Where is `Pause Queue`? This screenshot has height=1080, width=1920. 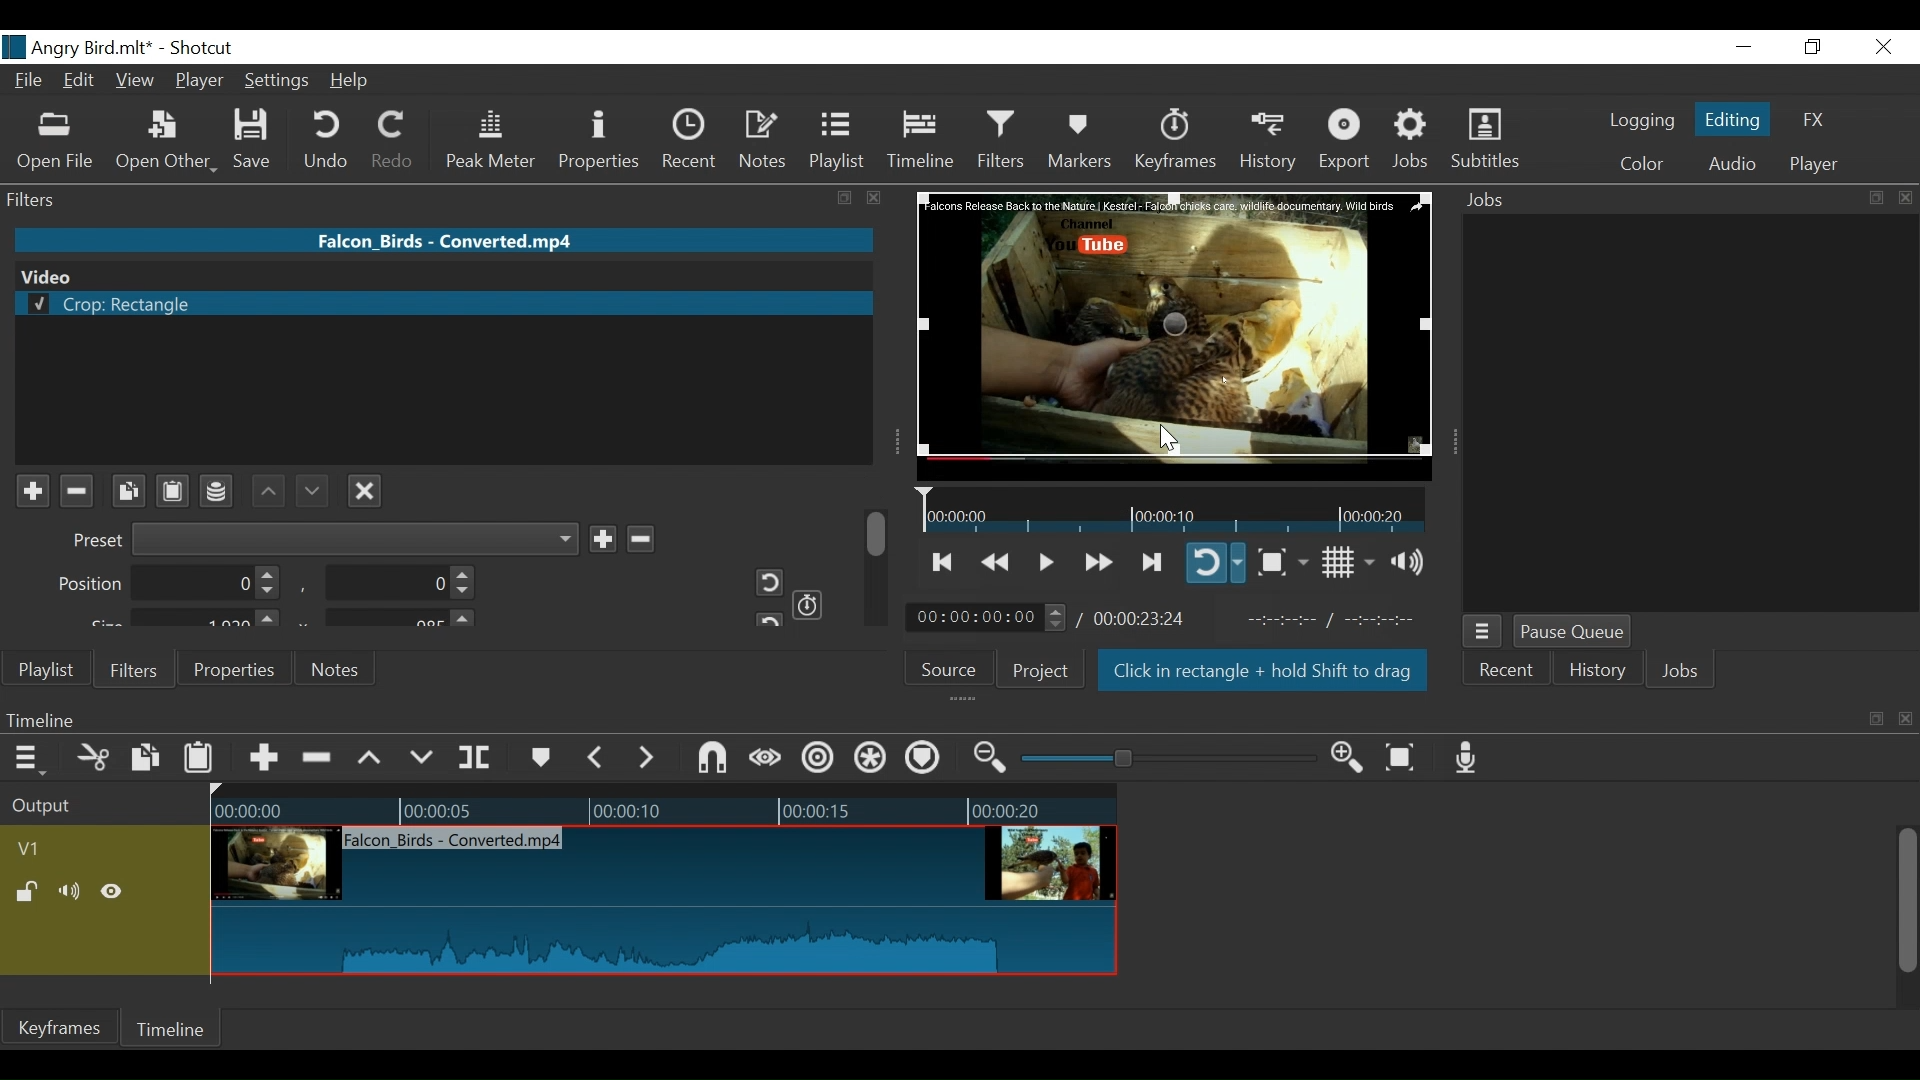
Pause Queue is located at coordinates (1575, 633).